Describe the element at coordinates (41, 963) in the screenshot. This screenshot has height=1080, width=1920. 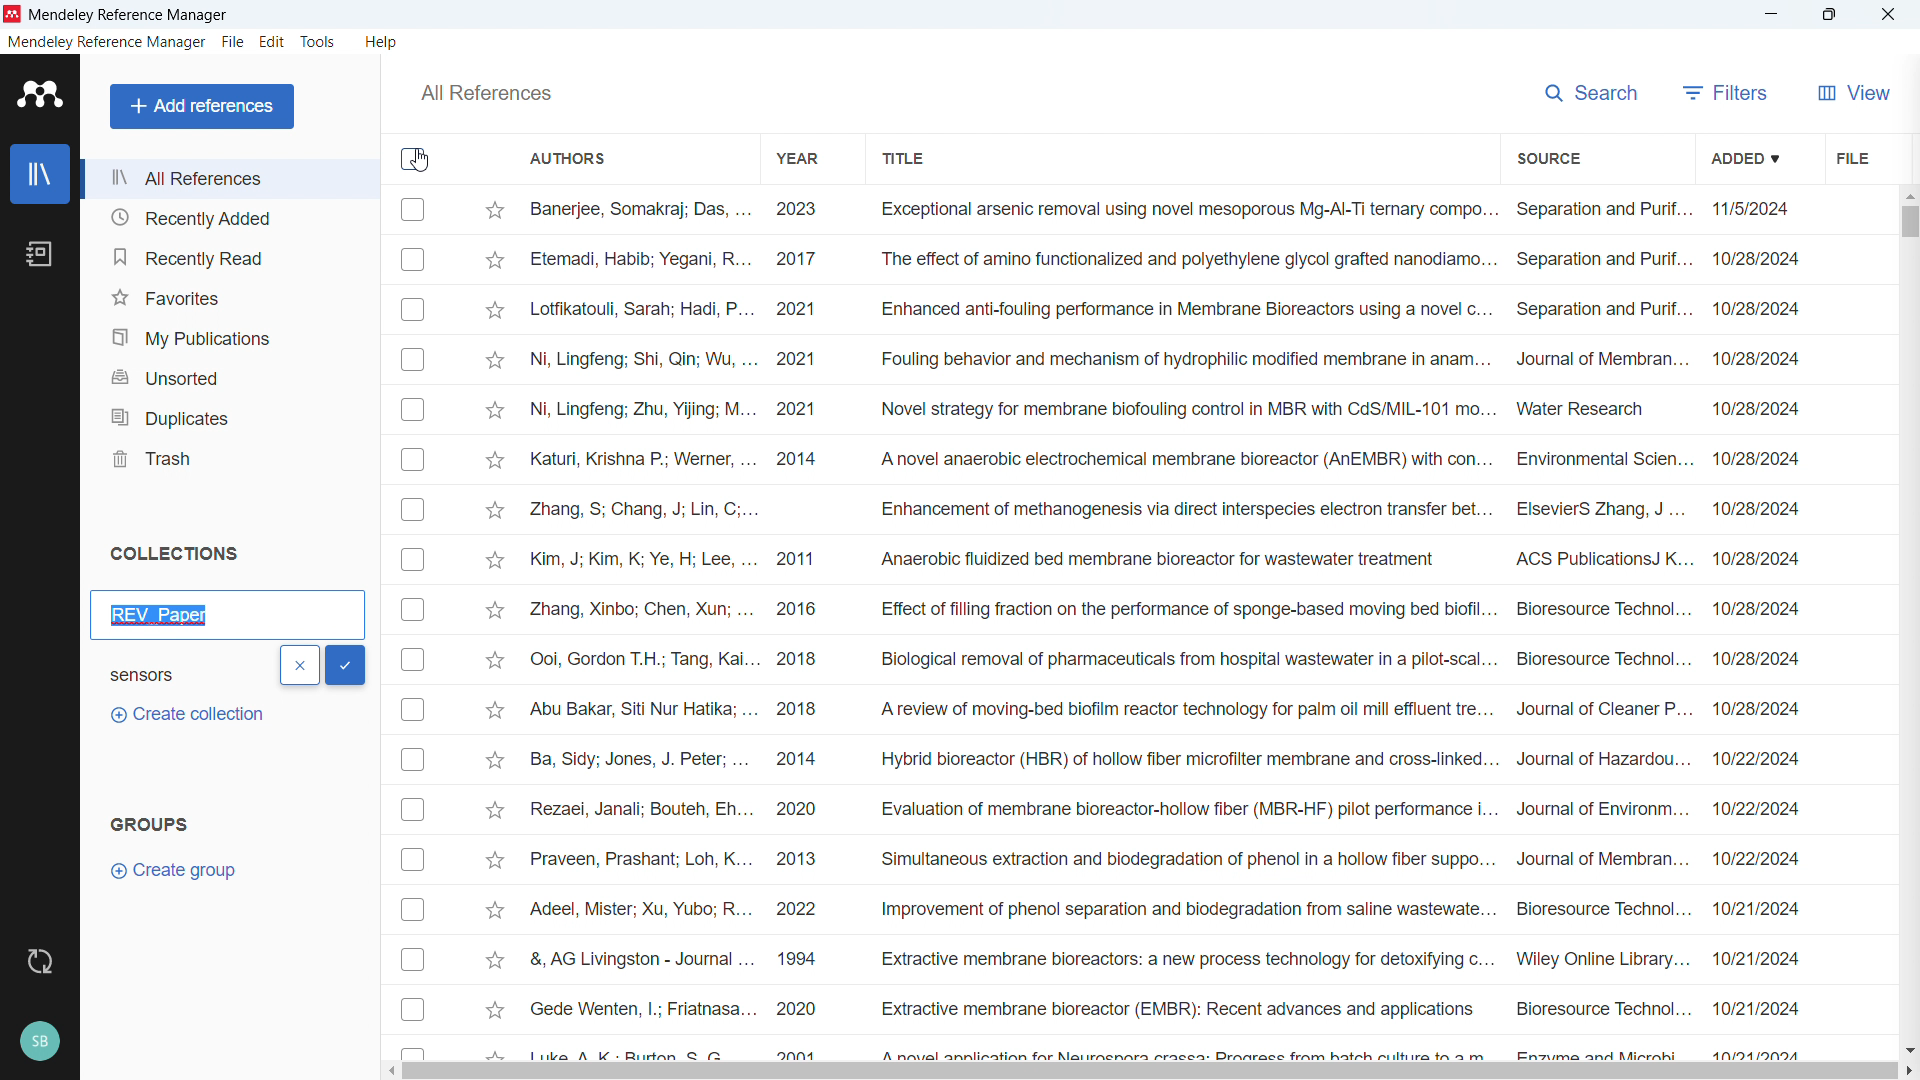
I see `Sync ` at that location.